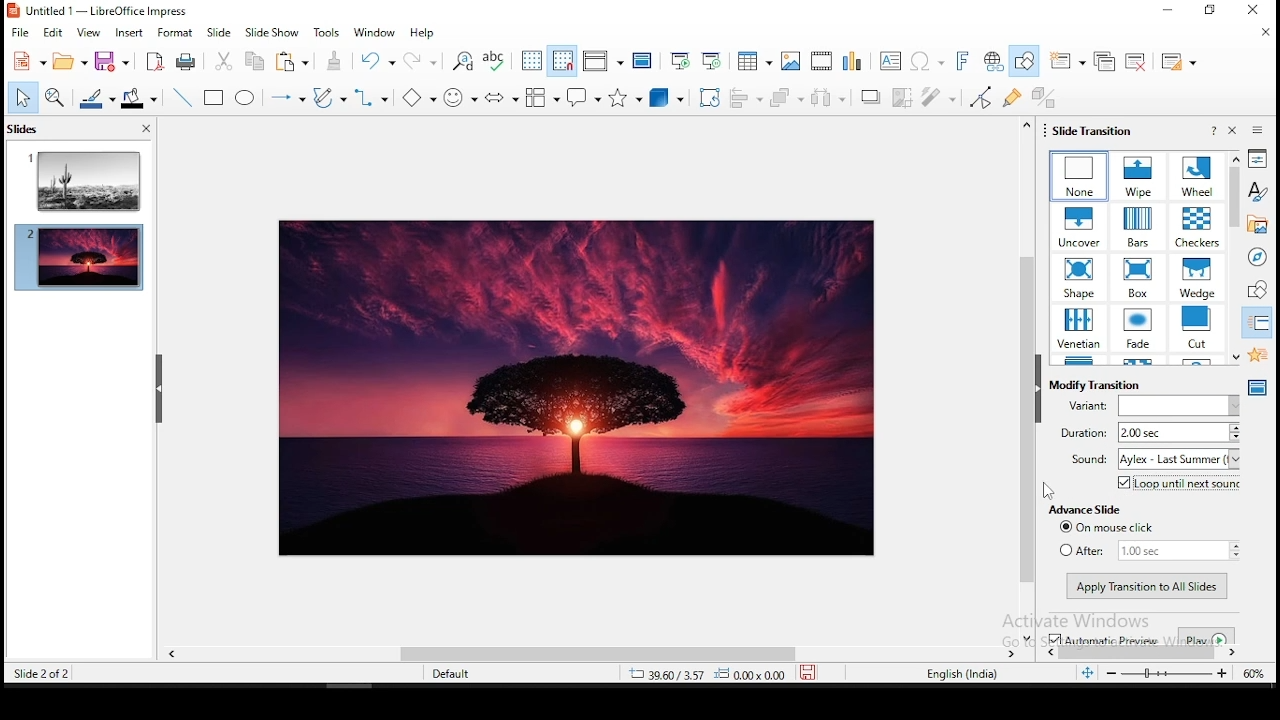 The width and height of the screenshot is (1280, 720). I want to click on transition effects, so click(1079, 327).